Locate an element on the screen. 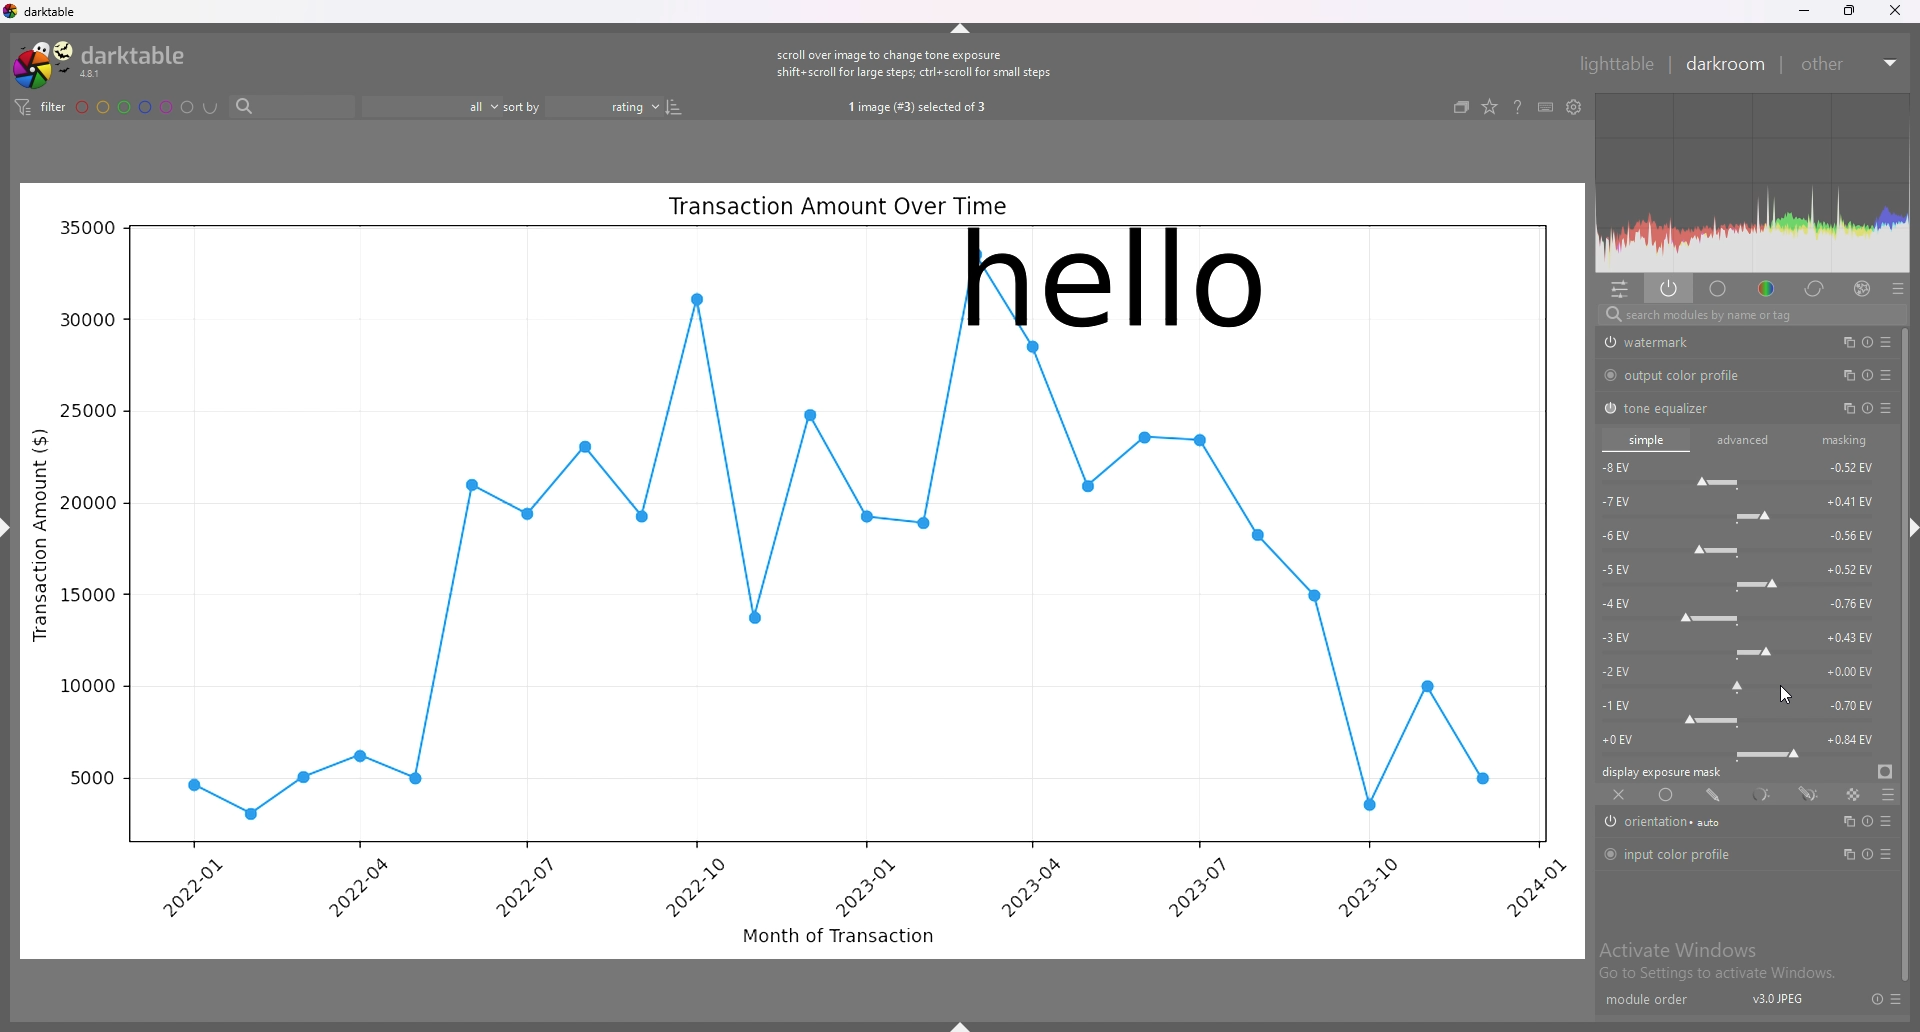 The width and height of the screenshot is (1920, 1032). 2022-07 is located at coordinates (521, 886).